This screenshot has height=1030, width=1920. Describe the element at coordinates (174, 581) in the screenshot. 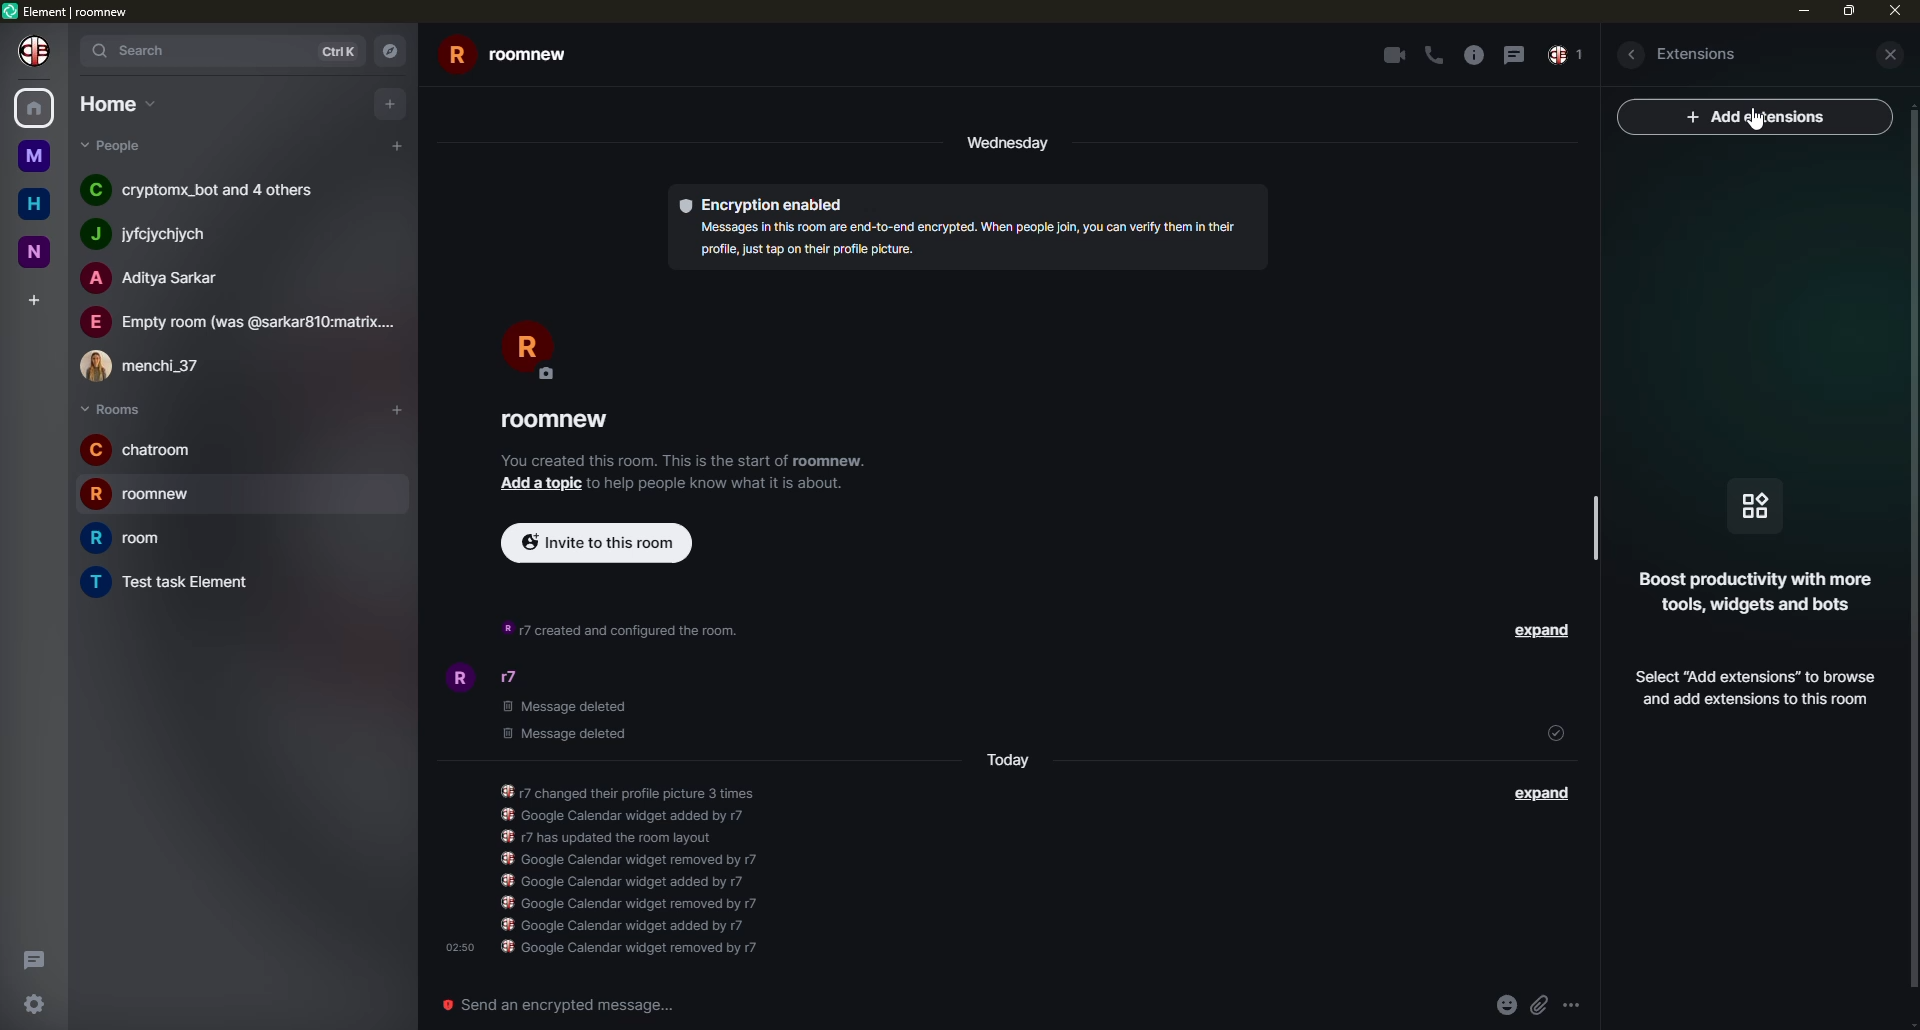

I see `room` at that location.